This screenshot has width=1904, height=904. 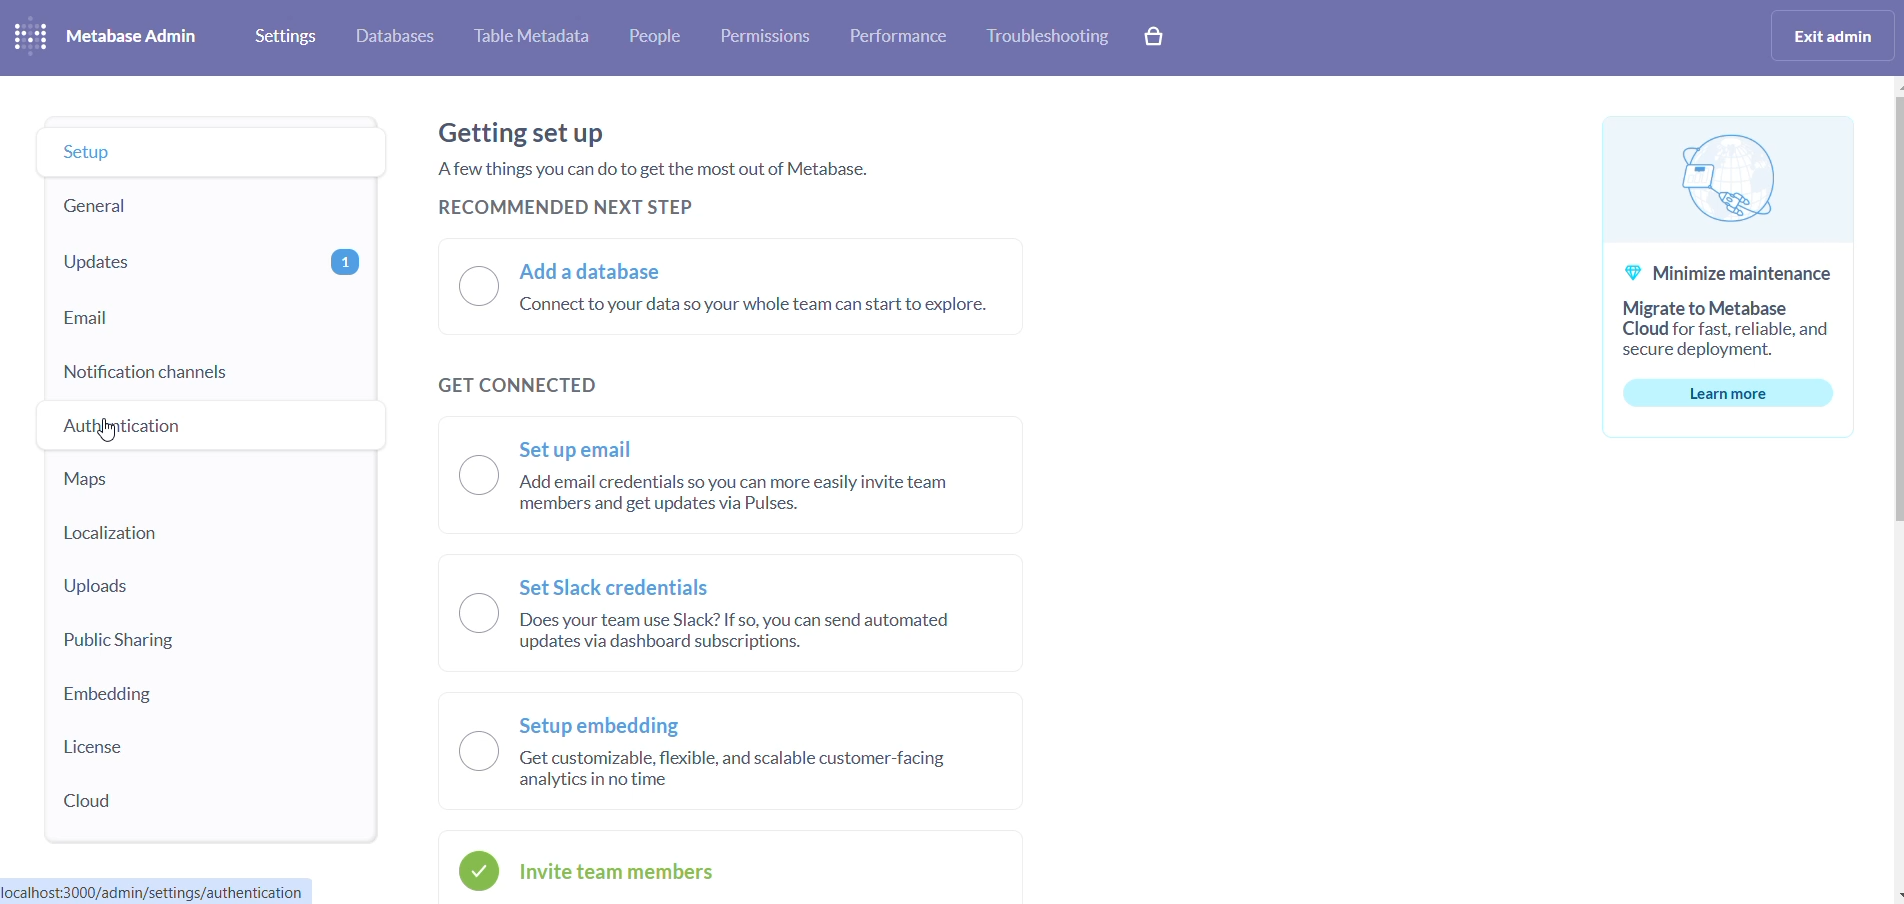 What do you see at coordinates (146, 643) in the screenshot?
I see `public sharing` at bounding box center [146, 643].